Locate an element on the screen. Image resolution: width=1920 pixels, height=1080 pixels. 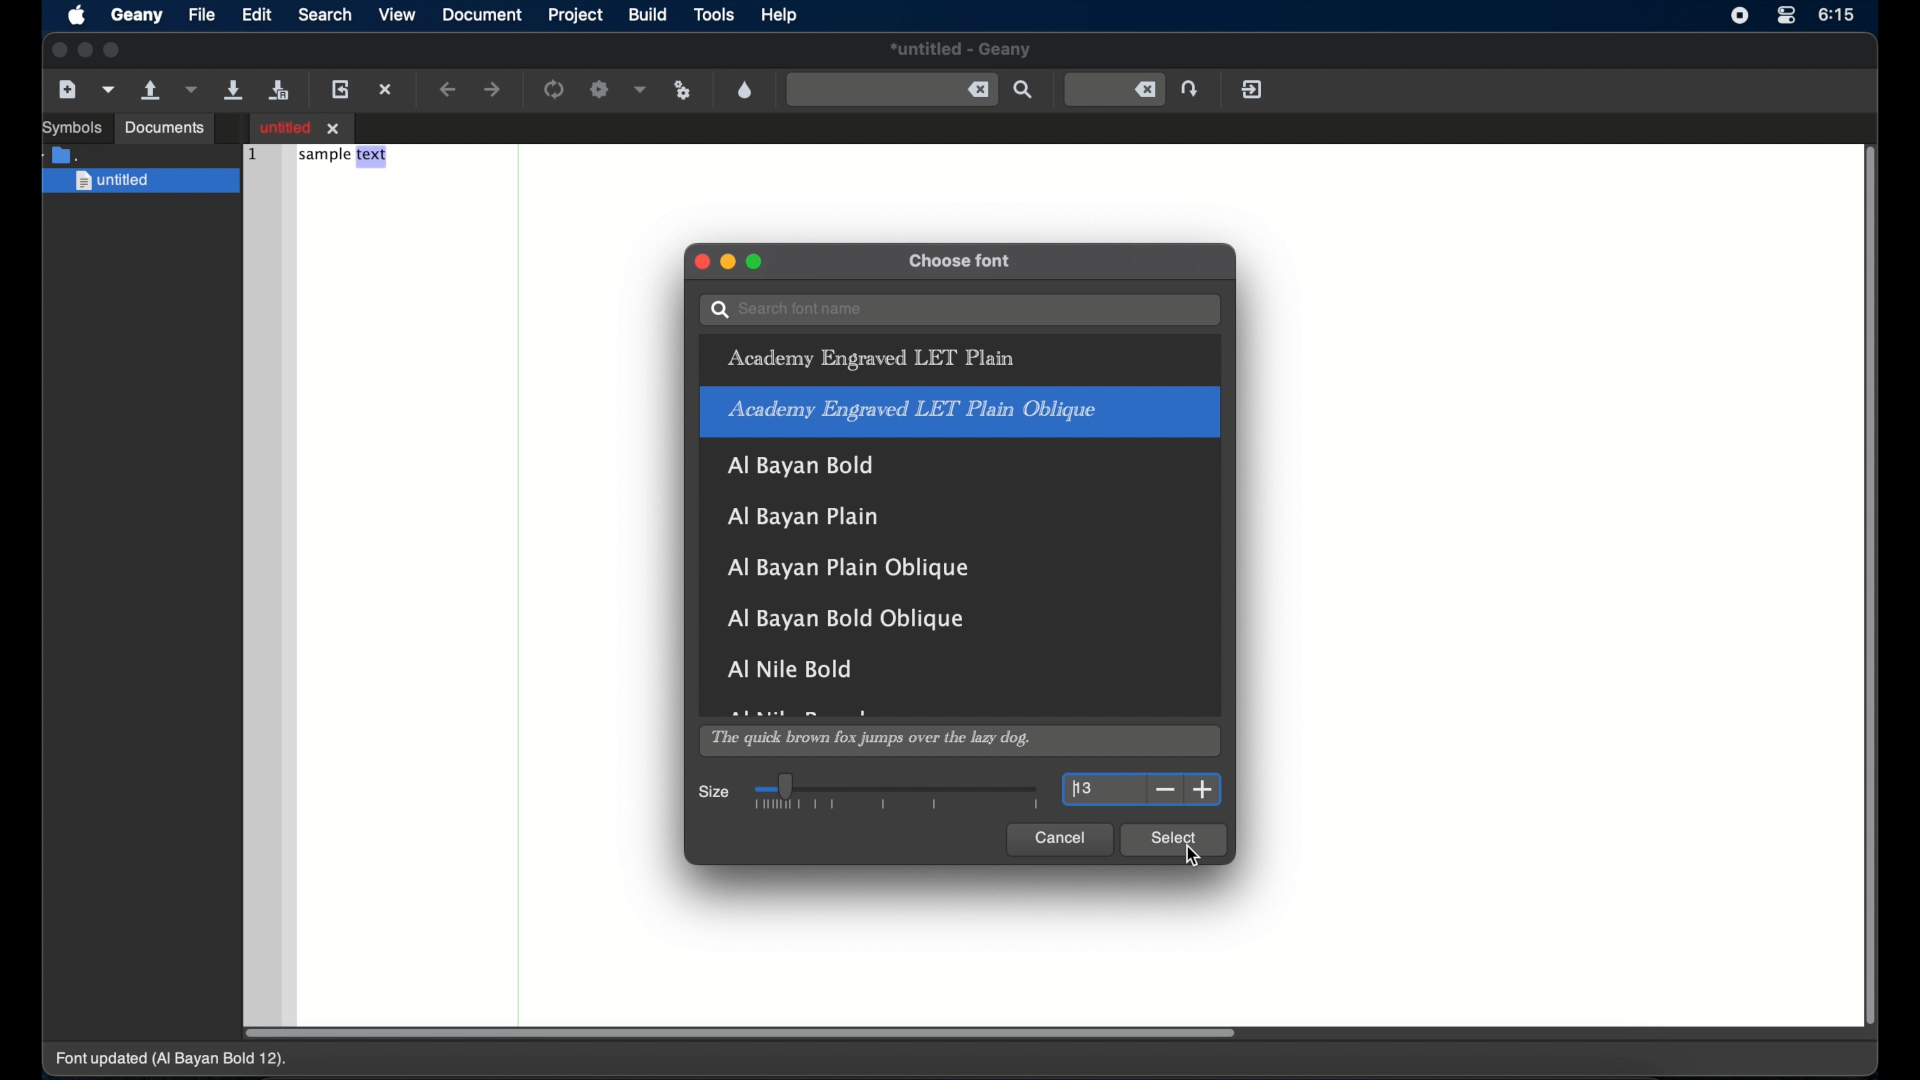
choose font is located at coordinates (962, 262).